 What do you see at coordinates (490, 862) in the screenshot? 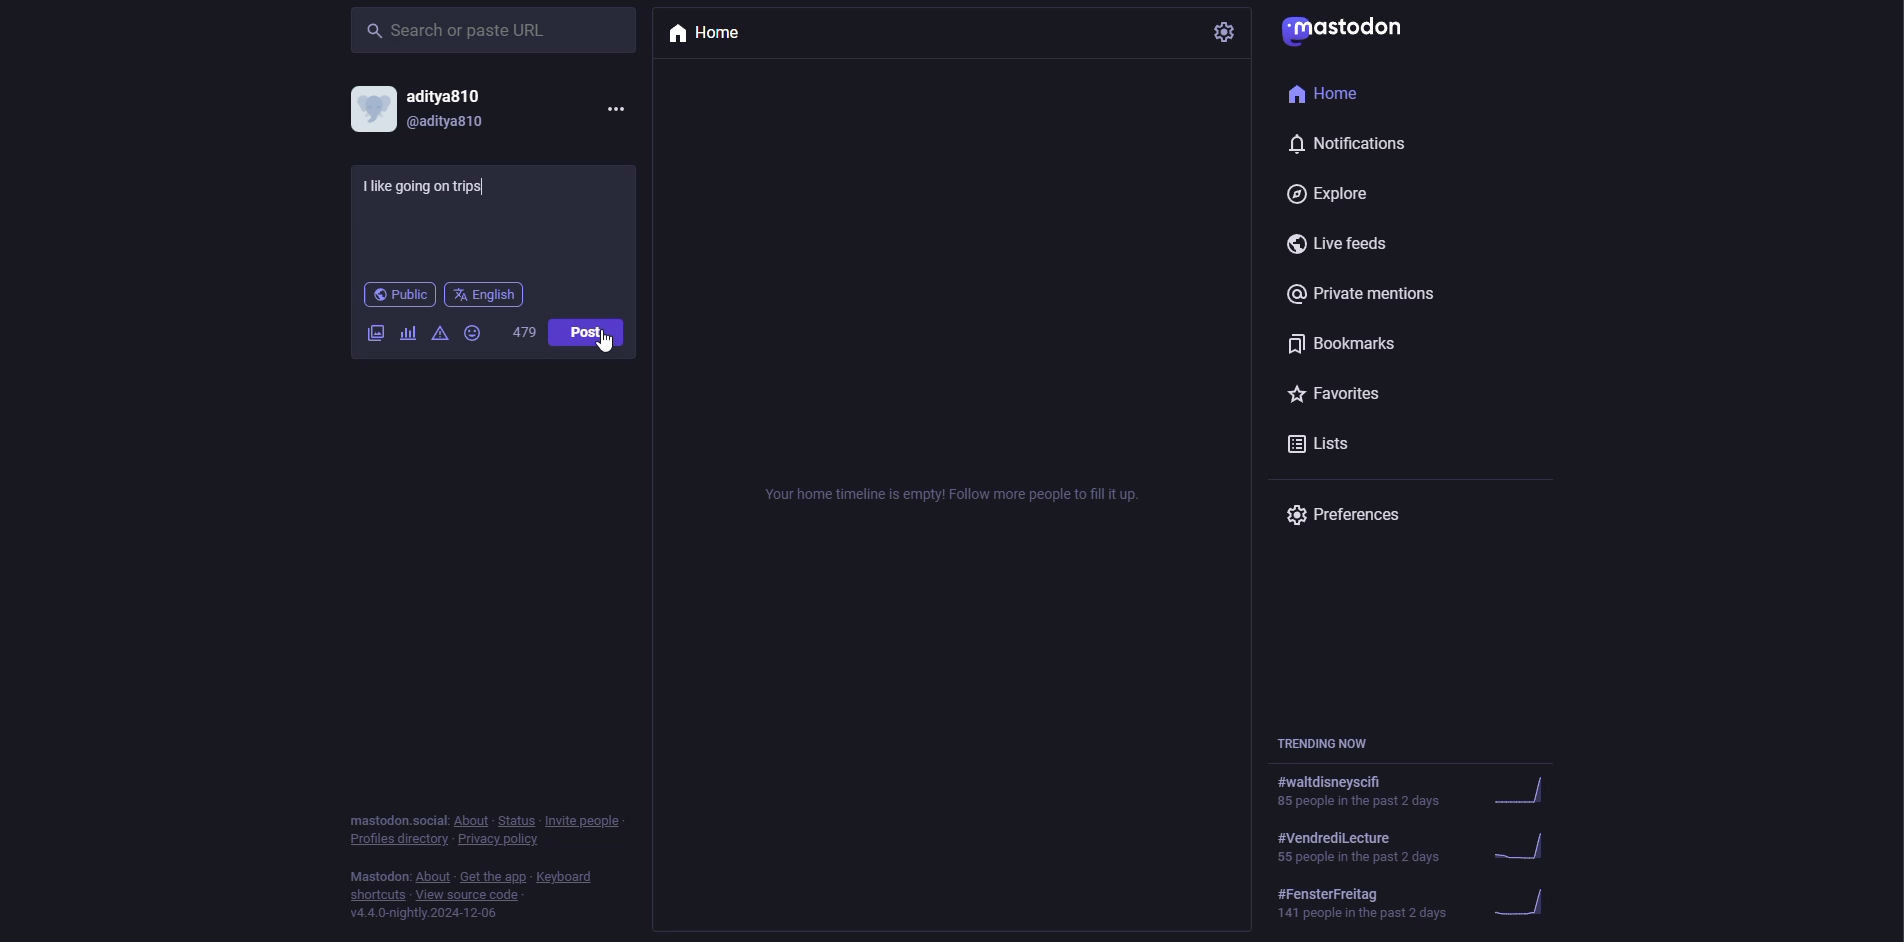
I see `info` at bounding box center [490, 862].